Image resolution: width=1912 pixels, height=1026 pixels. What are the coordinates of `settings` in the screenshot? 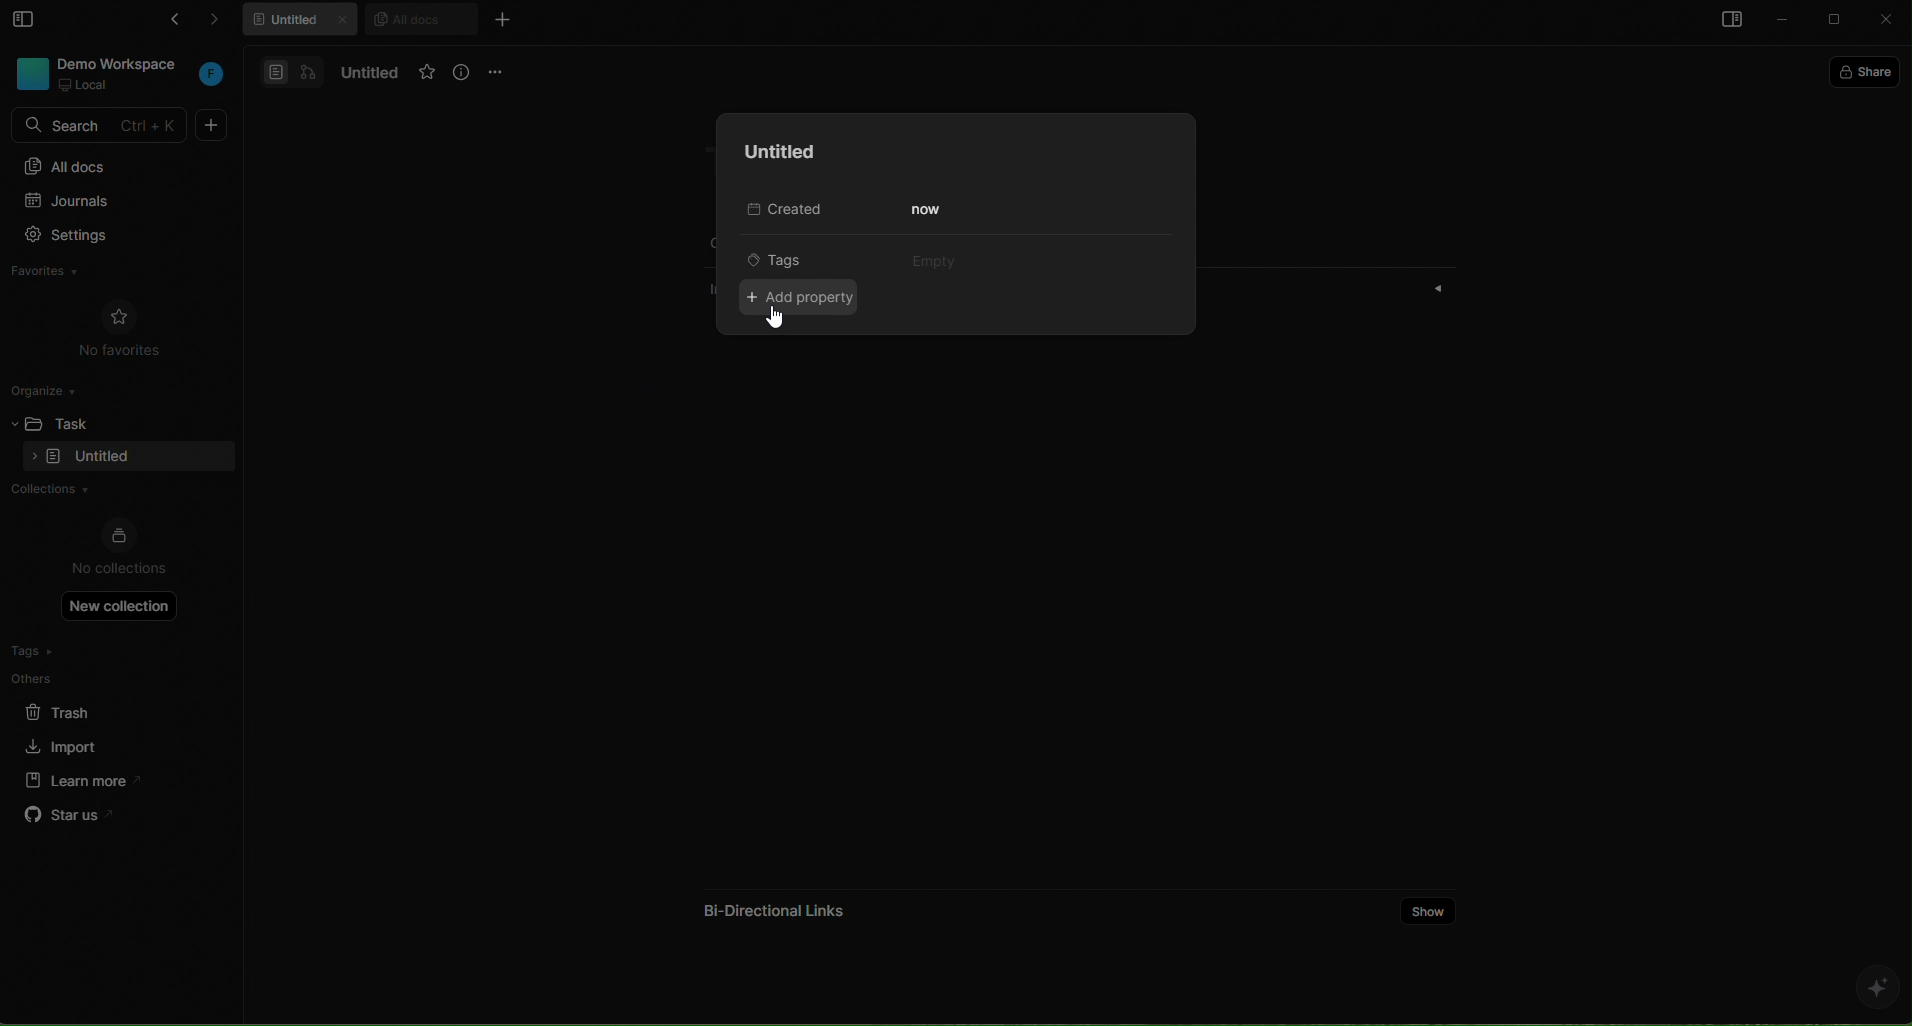 It's located at (109, 237).